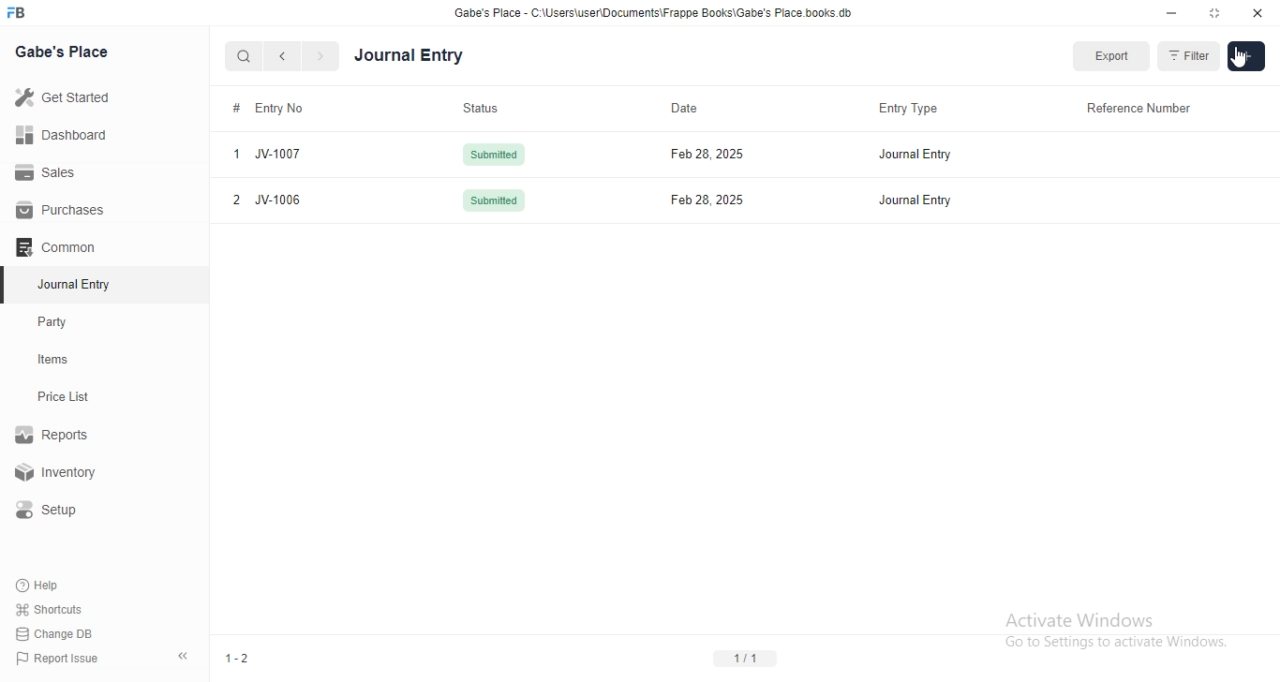  What do you see at coordinates (490, 152) in the screenshot?
I see `Submitted ` at bounding box center [490, 152].